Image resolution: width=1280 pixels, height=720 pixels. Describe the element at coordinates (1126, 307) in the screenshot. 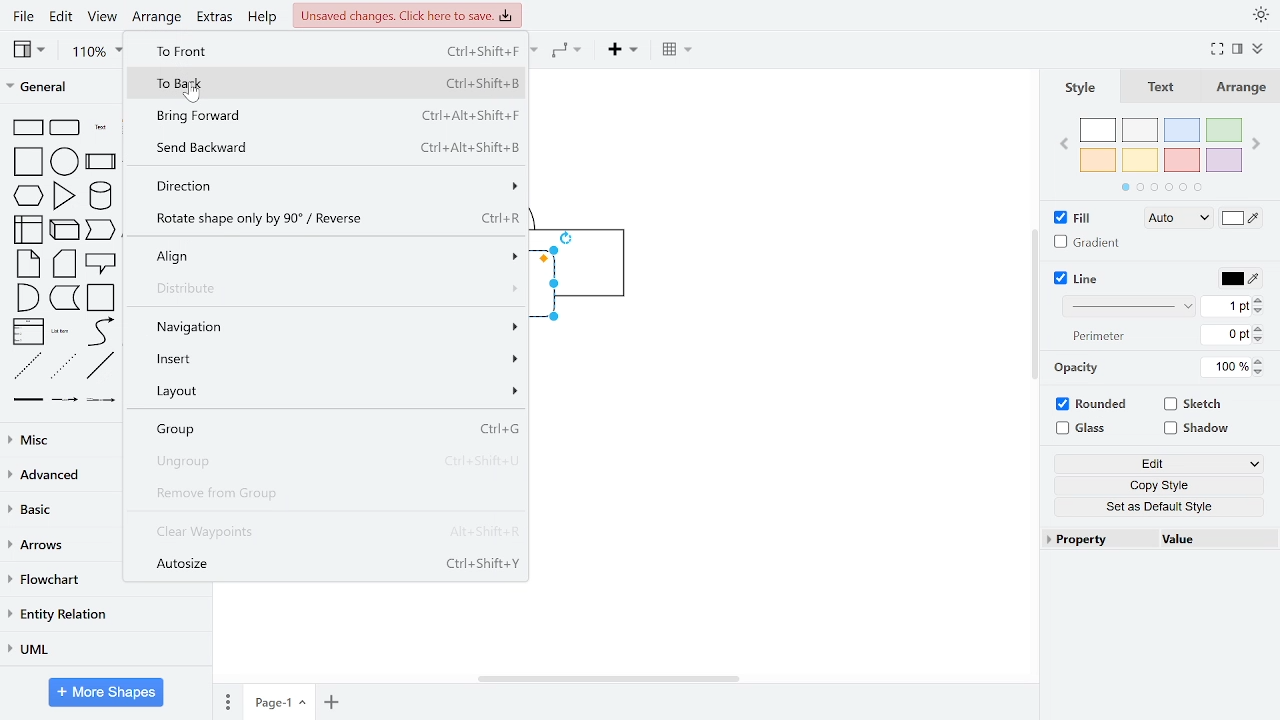

I see `line style` at that location.